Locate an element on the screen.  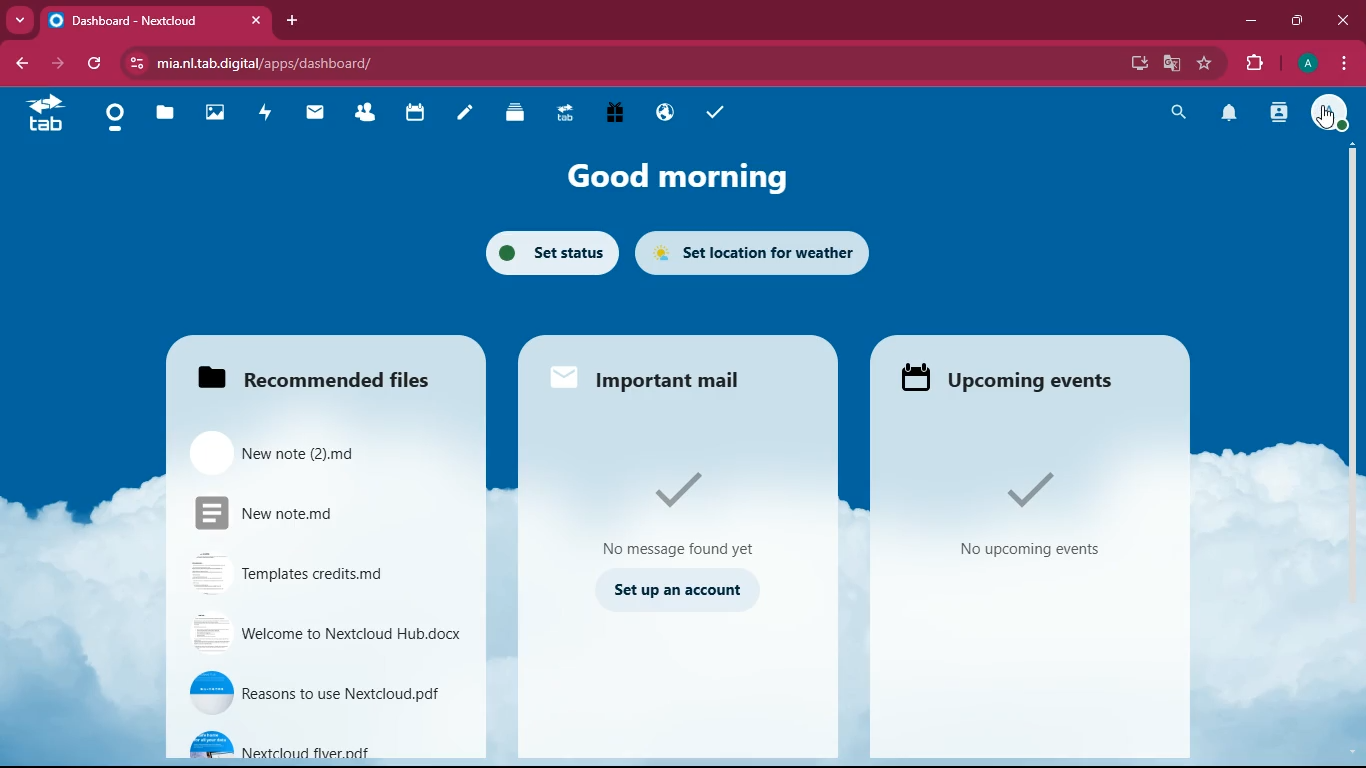
Important mail is located at coordinates (667, 377).